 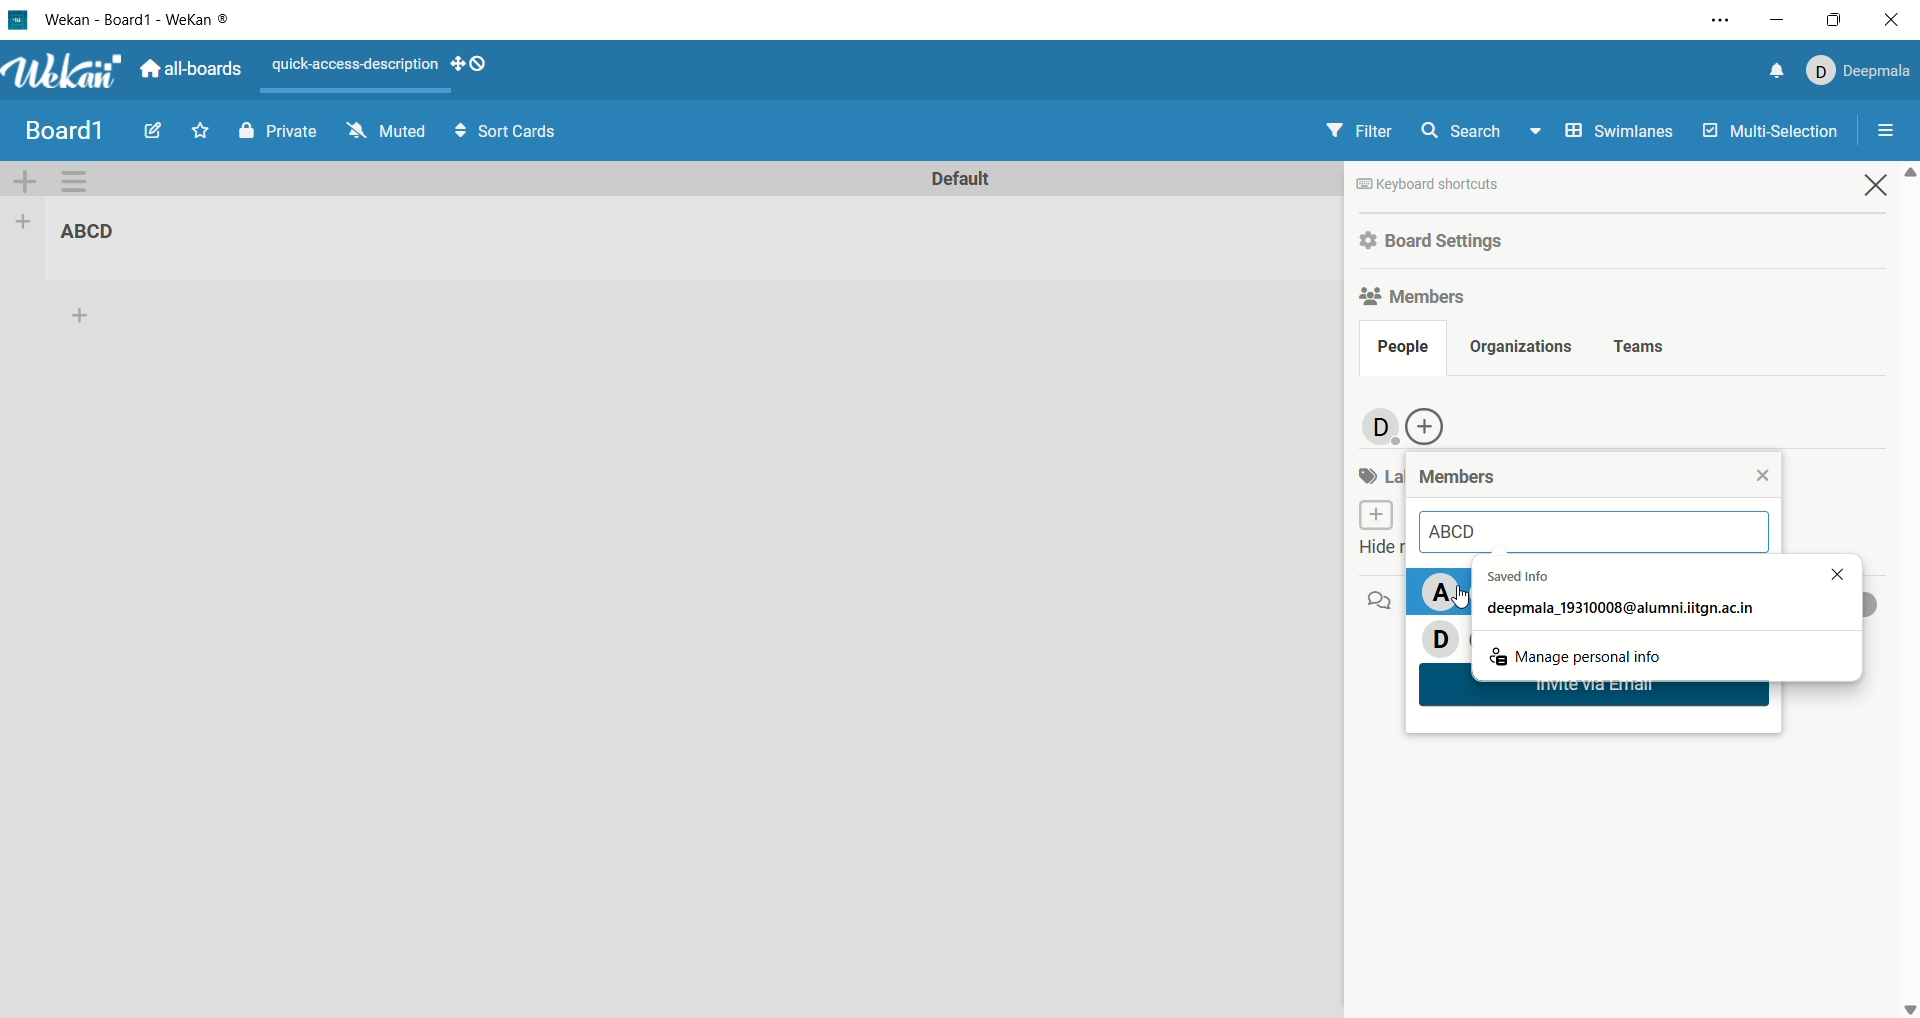 I want to click on default, so click(x=959, y=180).